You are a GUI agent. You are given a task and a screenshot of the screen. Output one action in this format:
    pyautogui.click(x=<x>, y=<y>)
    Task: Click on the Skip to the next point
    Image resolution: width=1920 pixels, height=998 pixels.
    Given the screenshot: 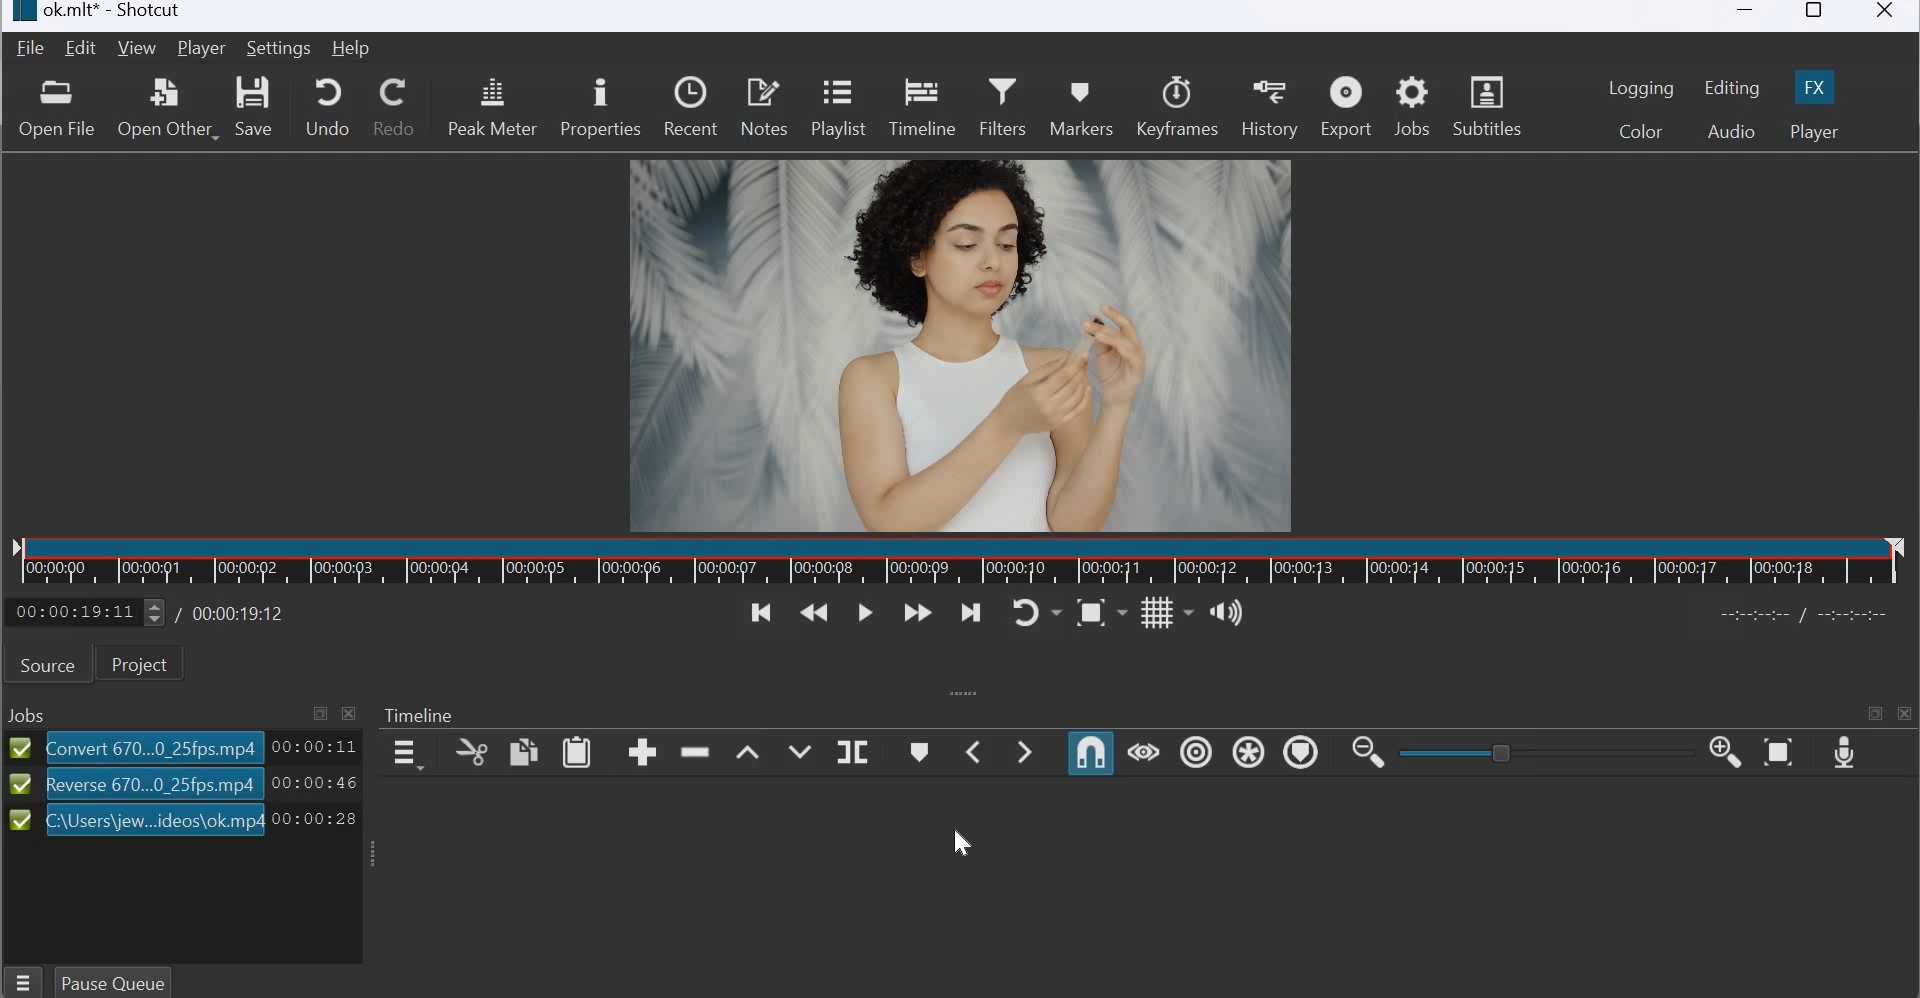 What is the action you would take?
    pyautogui.click(x=972, y=612)
    